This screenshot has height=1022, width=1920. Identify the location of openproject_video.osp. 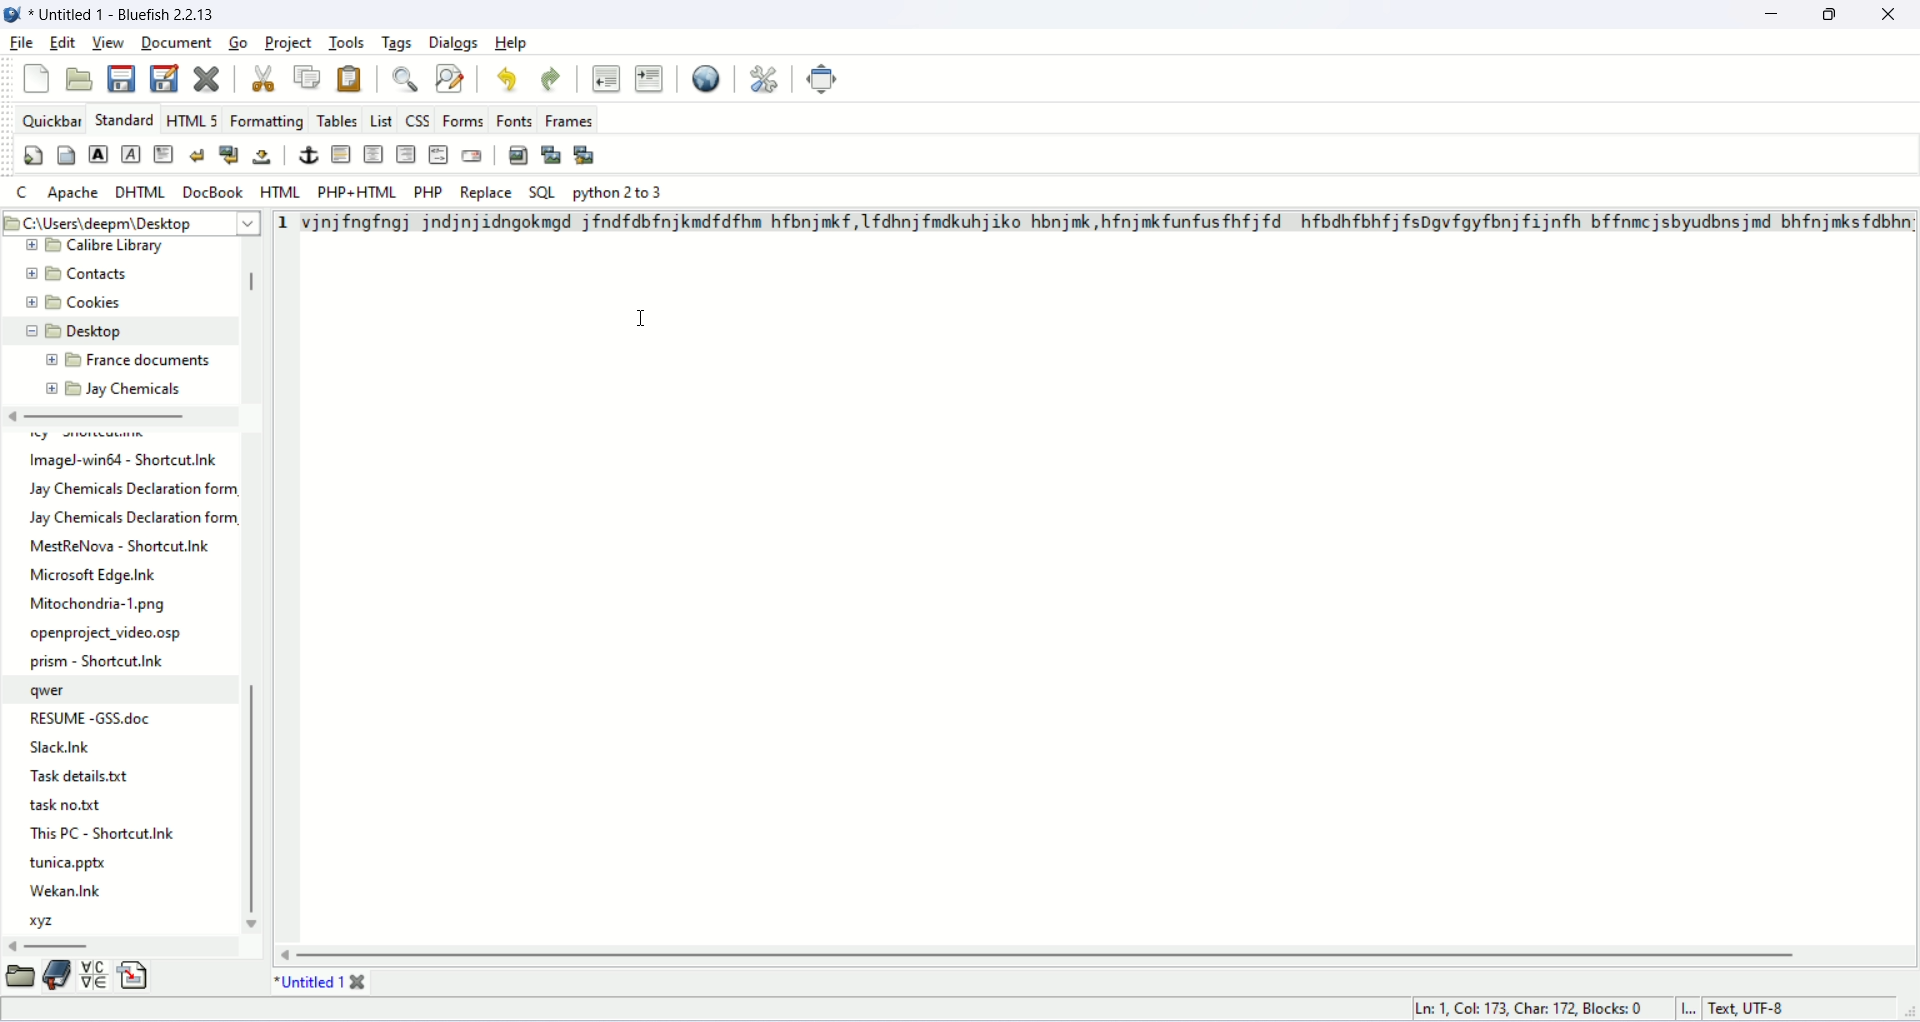
(108, 635).